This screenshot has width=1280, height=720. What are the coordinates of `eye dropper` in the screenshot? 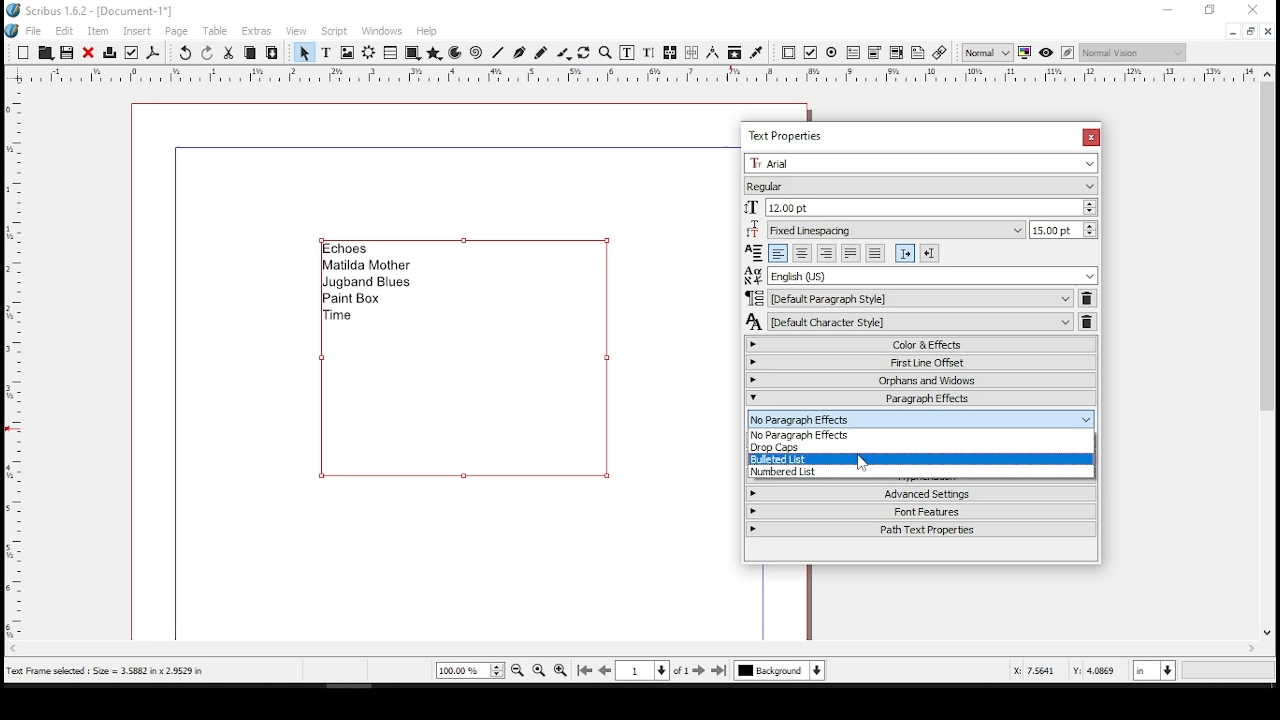 It's located at (756, 52).